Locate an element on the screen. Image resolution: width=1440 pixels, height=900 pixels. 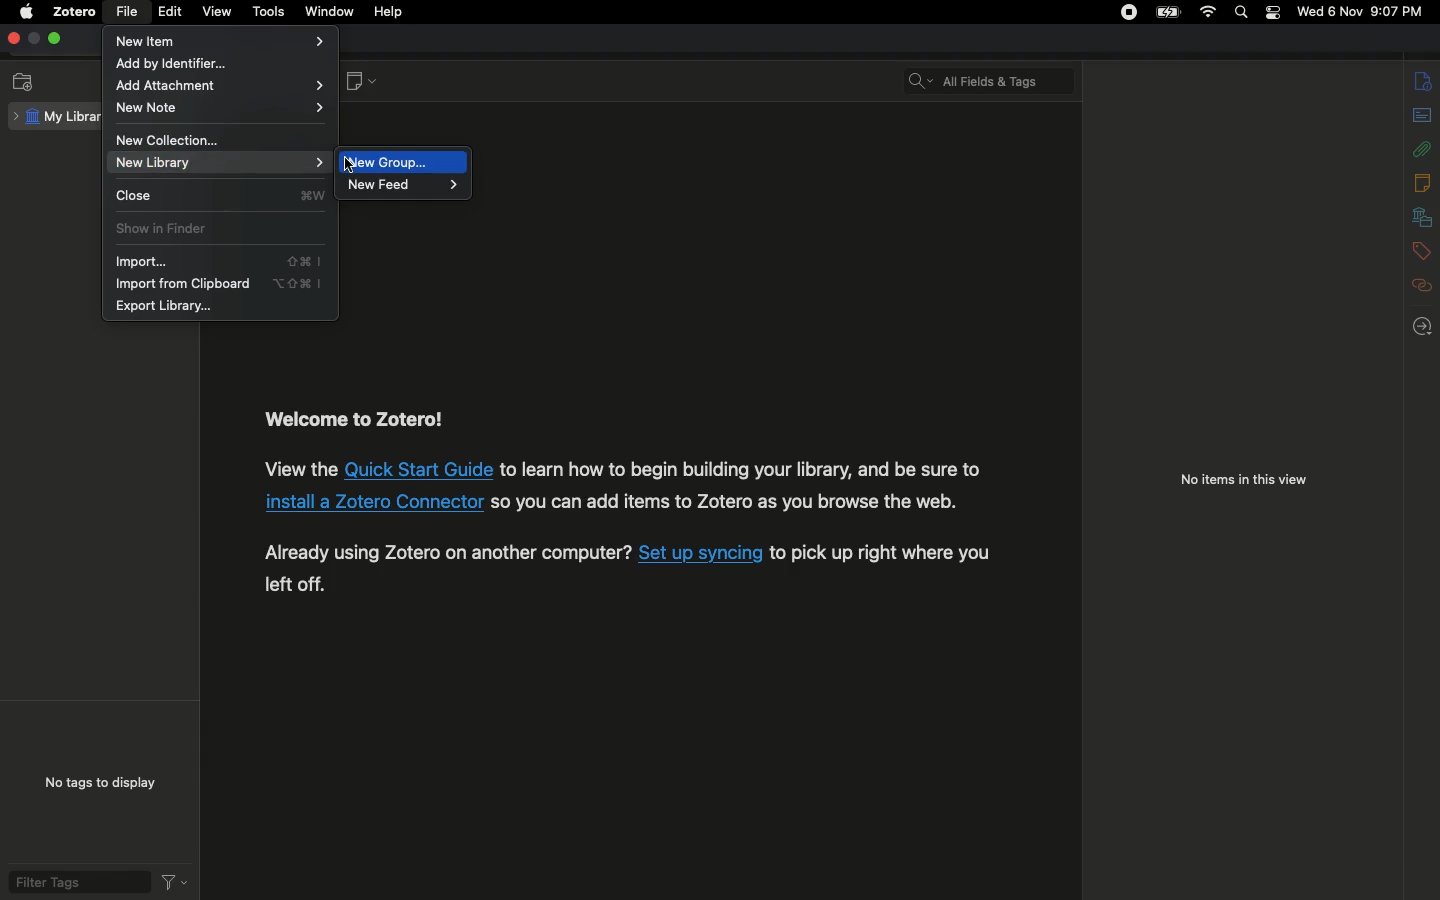
No tags to display is located at coordinates (95, 782).